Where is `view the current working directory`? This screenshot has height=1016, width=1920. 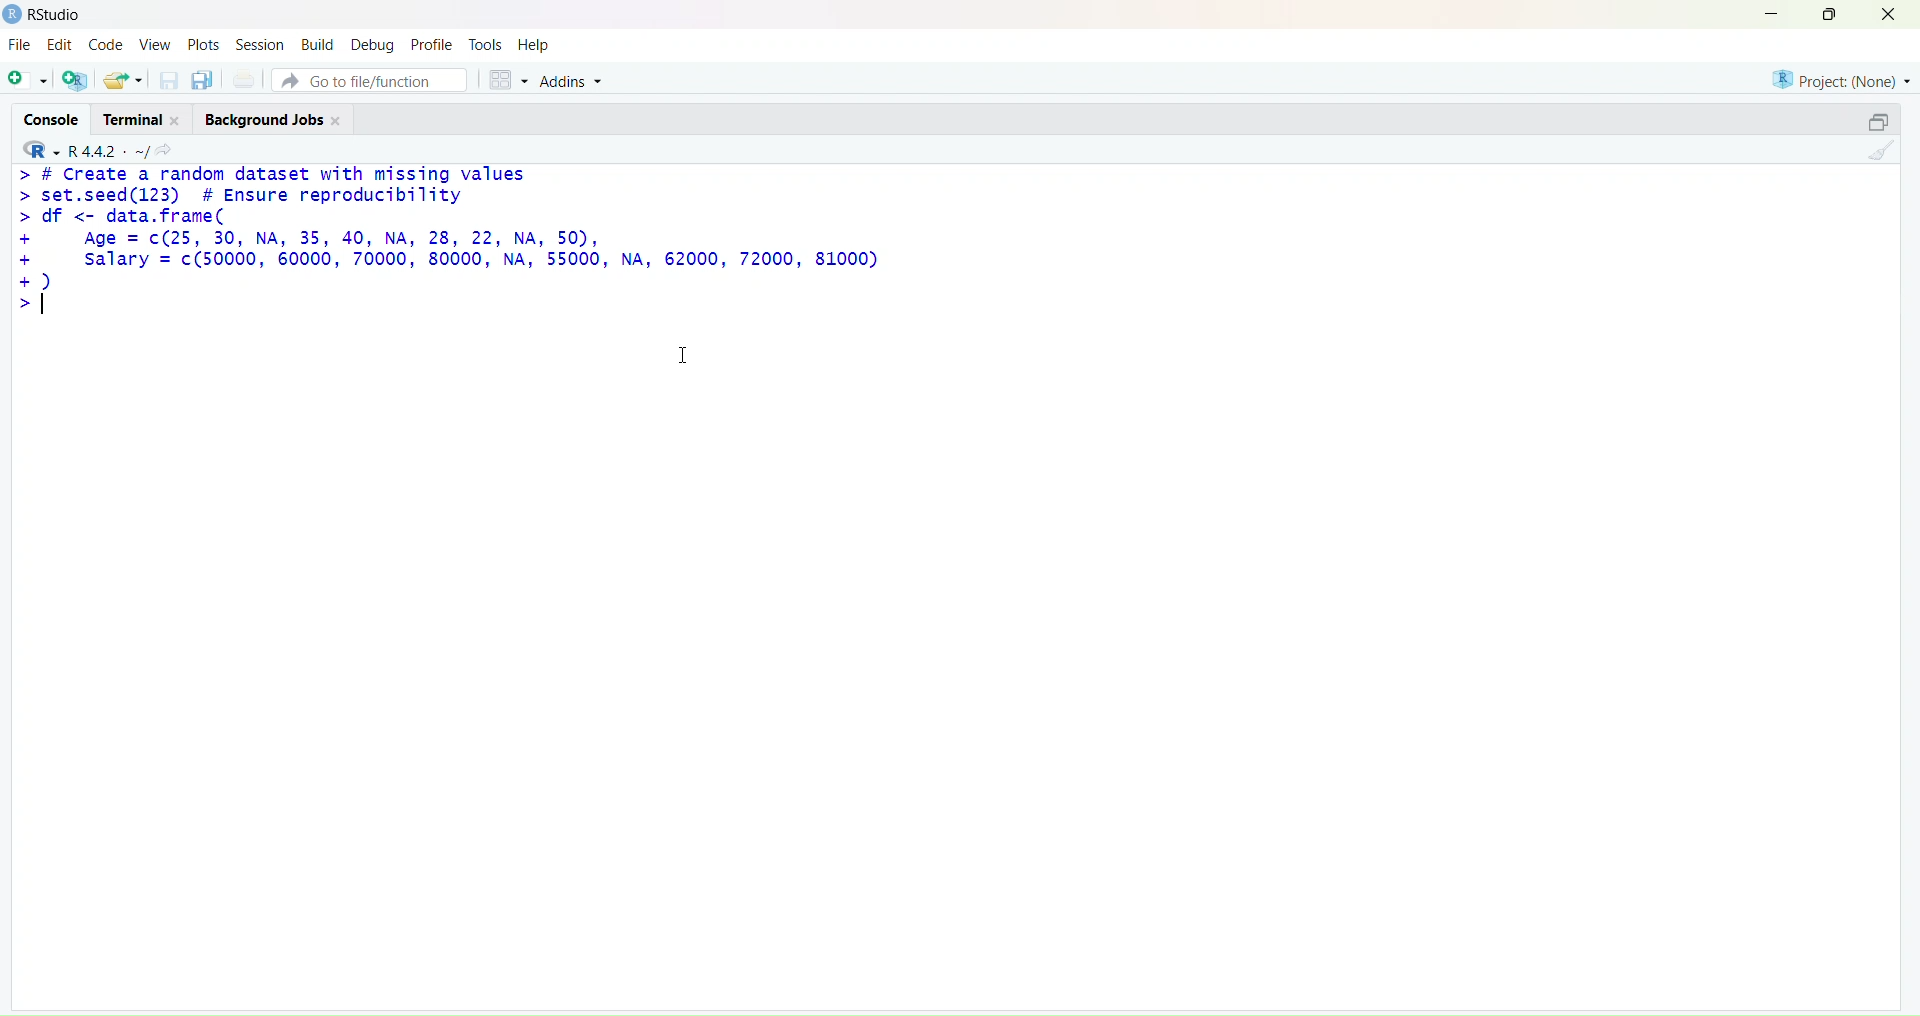
view the current working directory is located at coordinates (165, 150).